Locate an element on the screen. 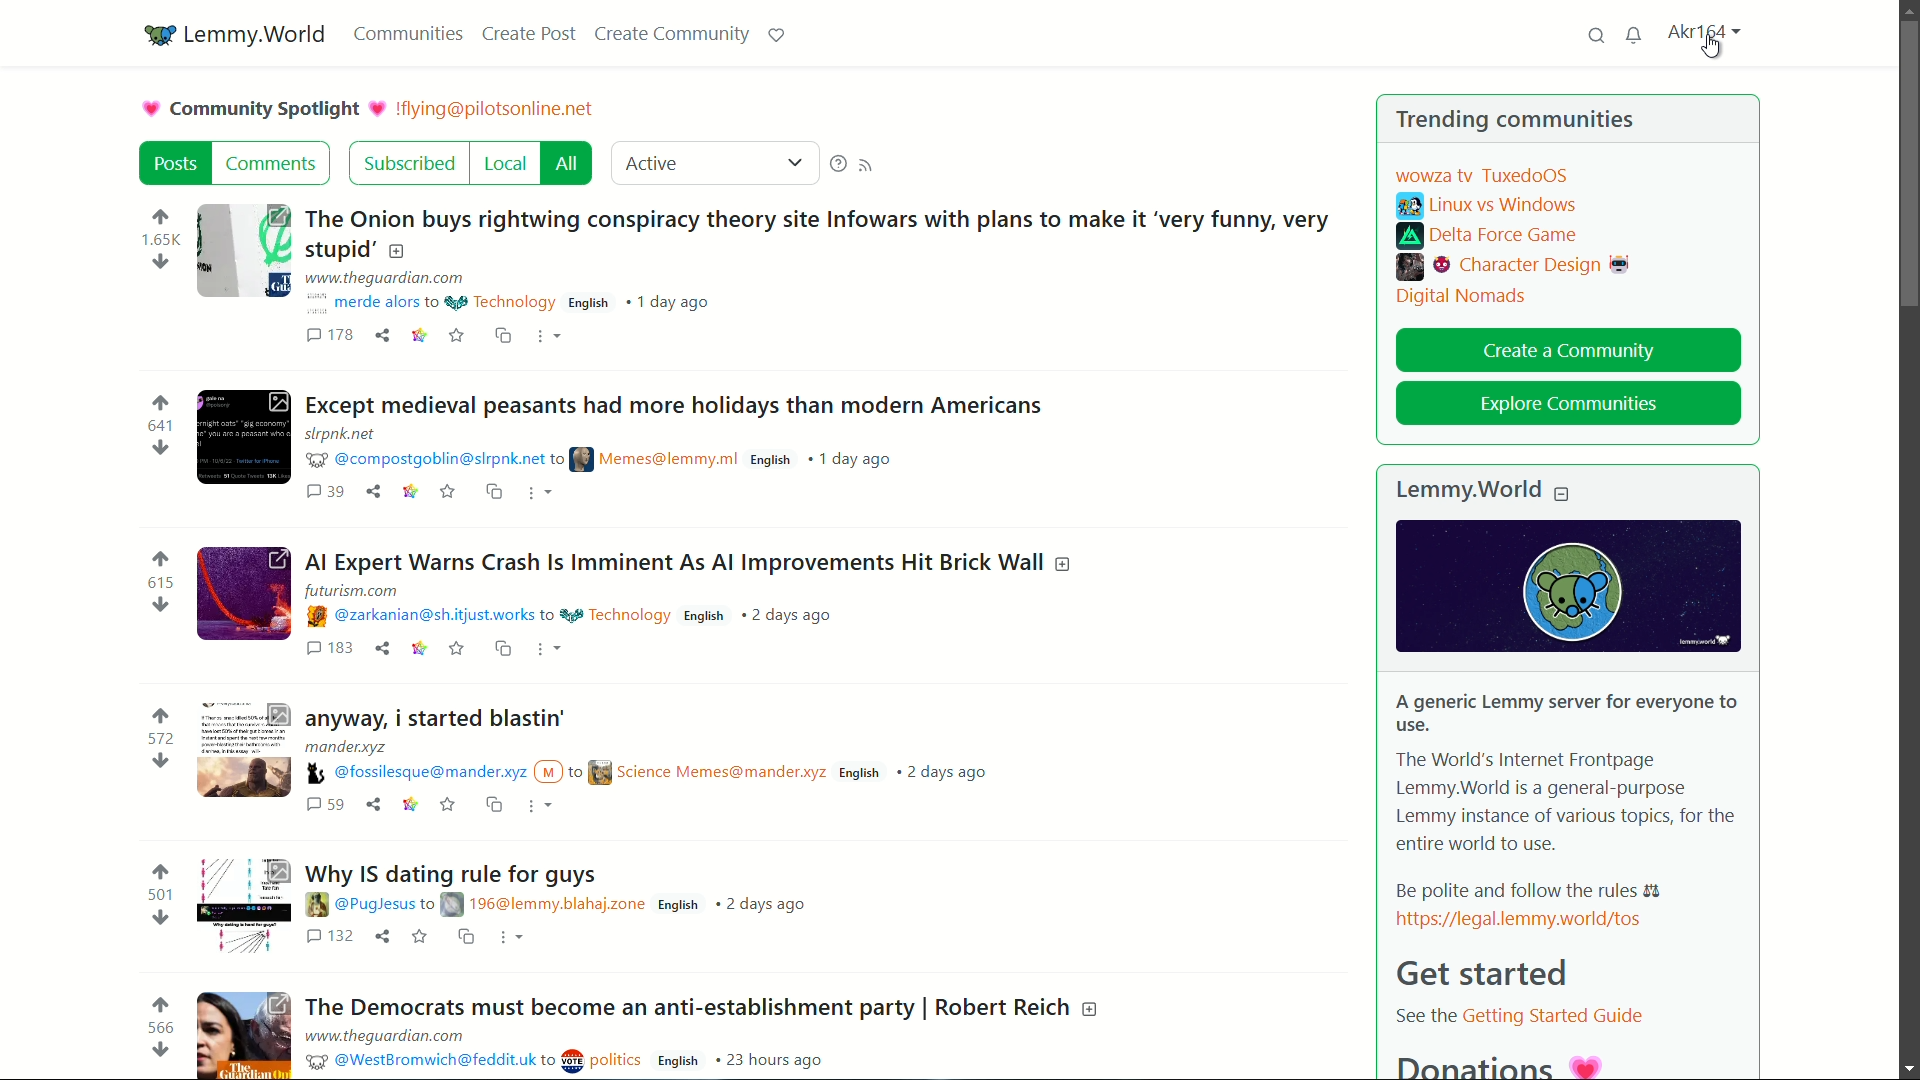 Image resolution: width=1920 pixels, height=1080 pixels. image is located at coordinates (1554, 583).